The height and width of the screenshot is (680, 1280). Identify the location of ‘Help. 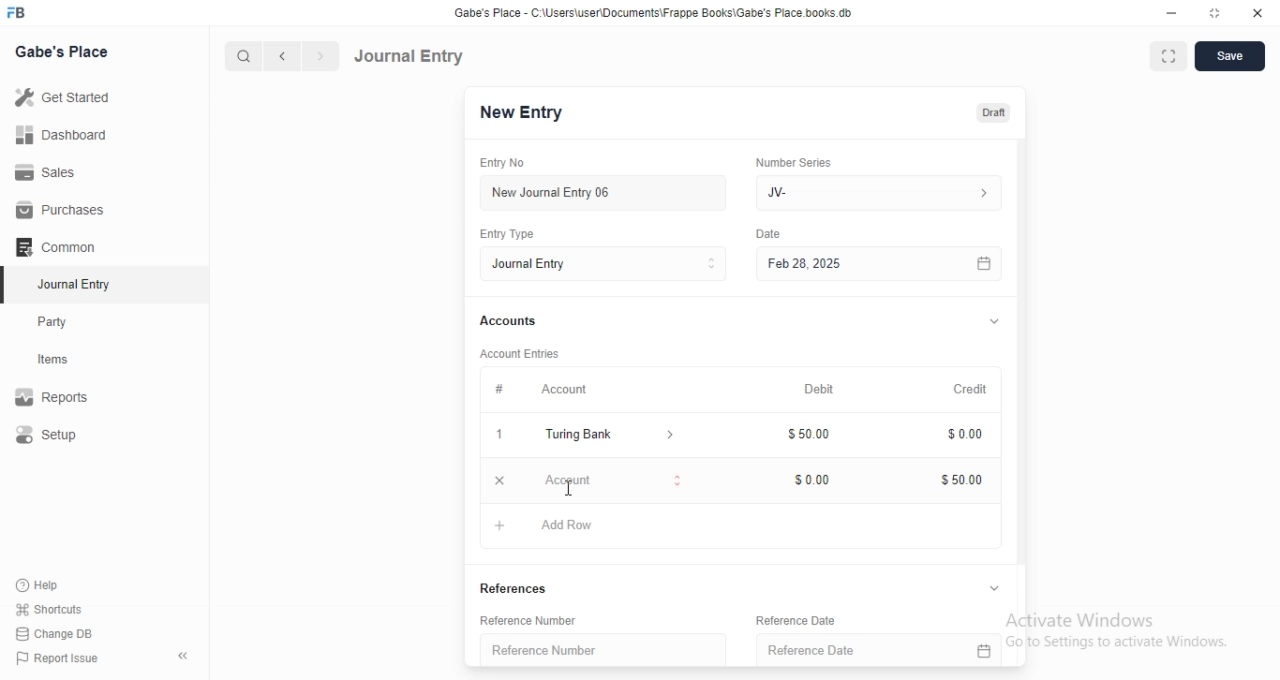
(61, 585).